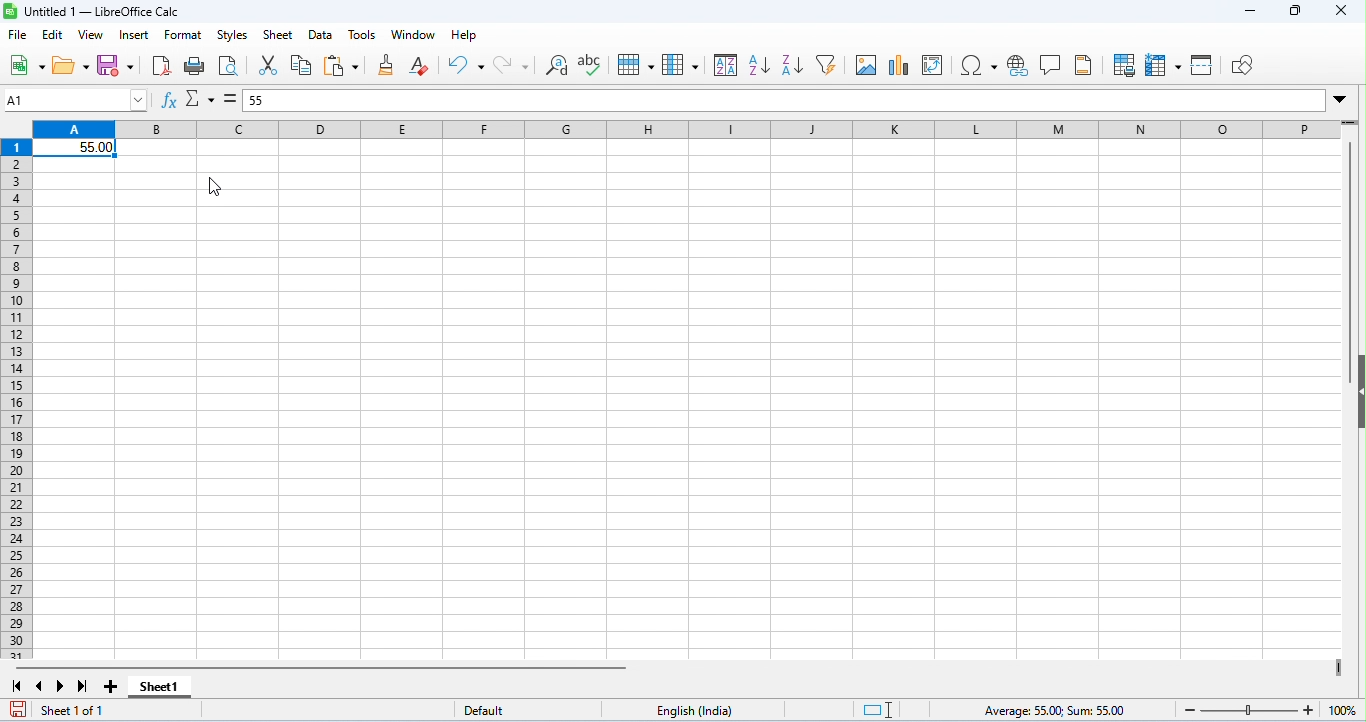  Describe the element at coordinates (726, 66) in the screenshot. I see `sort` at that location.